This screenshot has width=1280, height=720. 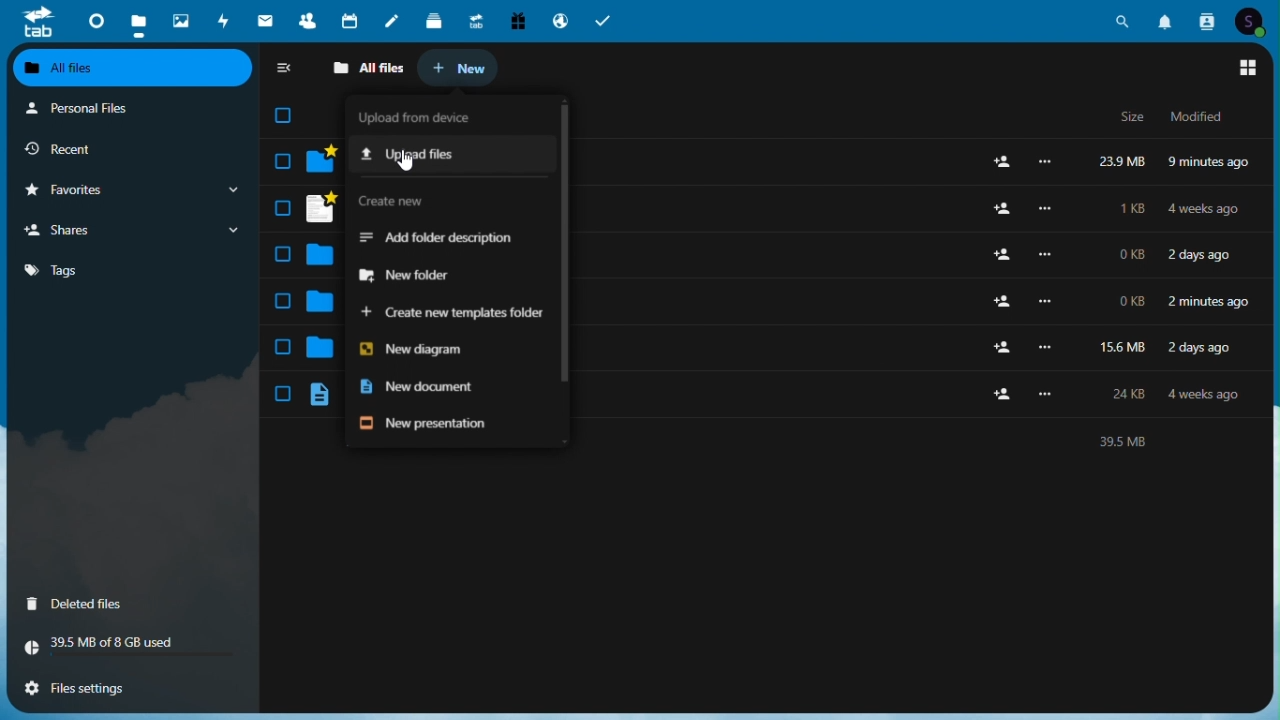 I want to click on select, so click(x=282, y=255).